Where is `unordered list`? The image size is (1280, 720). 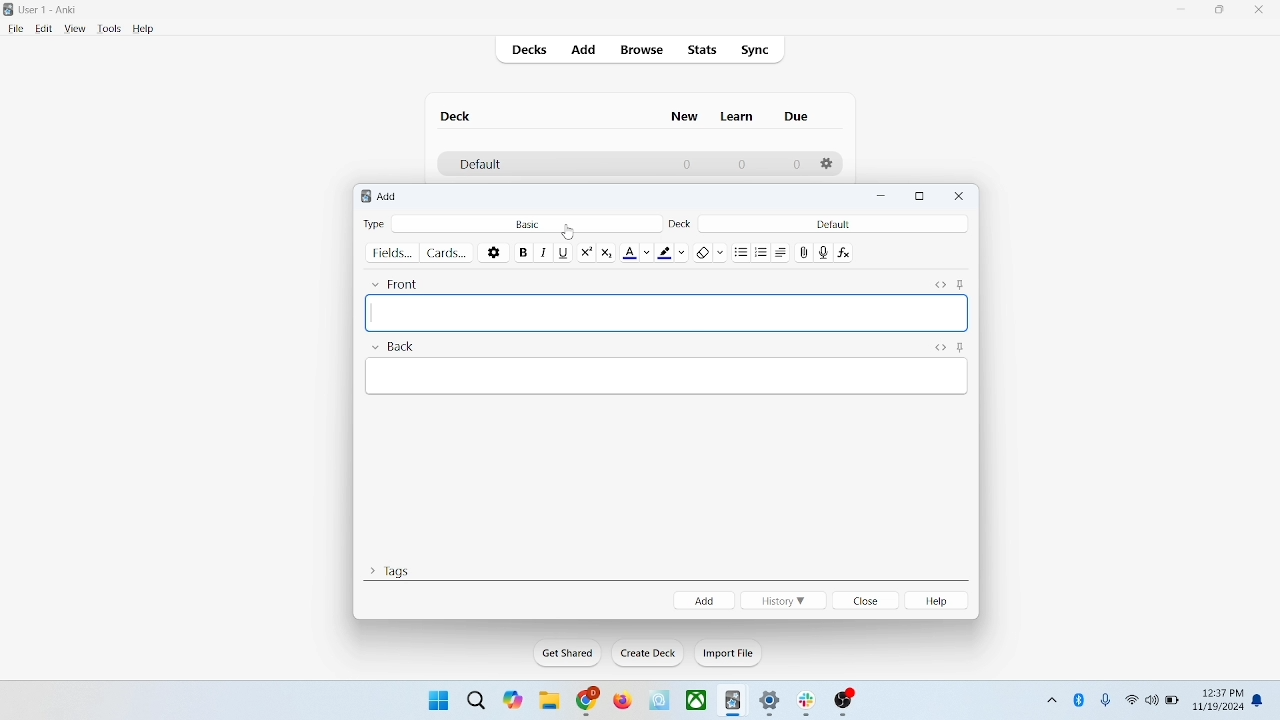 unordered list is located at coordinates (741, 253).